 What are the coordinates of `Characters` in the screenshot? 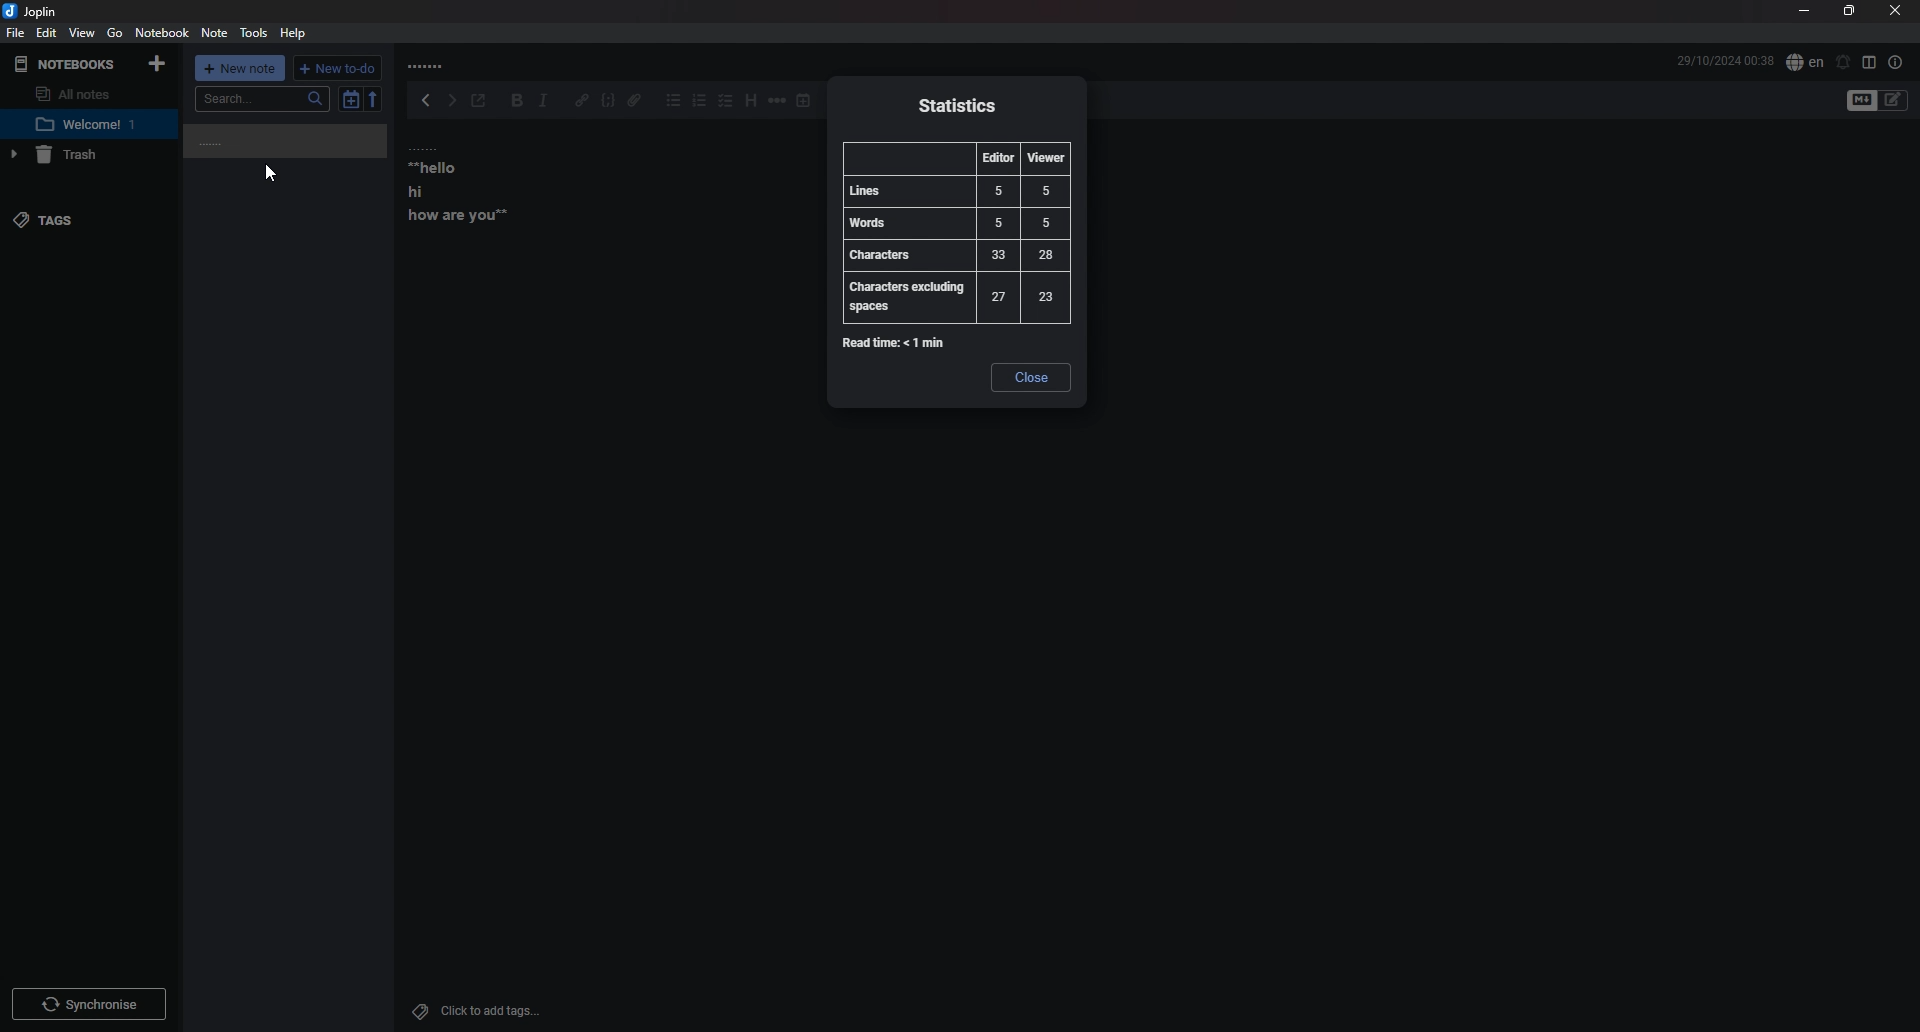 It's located at (951, 255).